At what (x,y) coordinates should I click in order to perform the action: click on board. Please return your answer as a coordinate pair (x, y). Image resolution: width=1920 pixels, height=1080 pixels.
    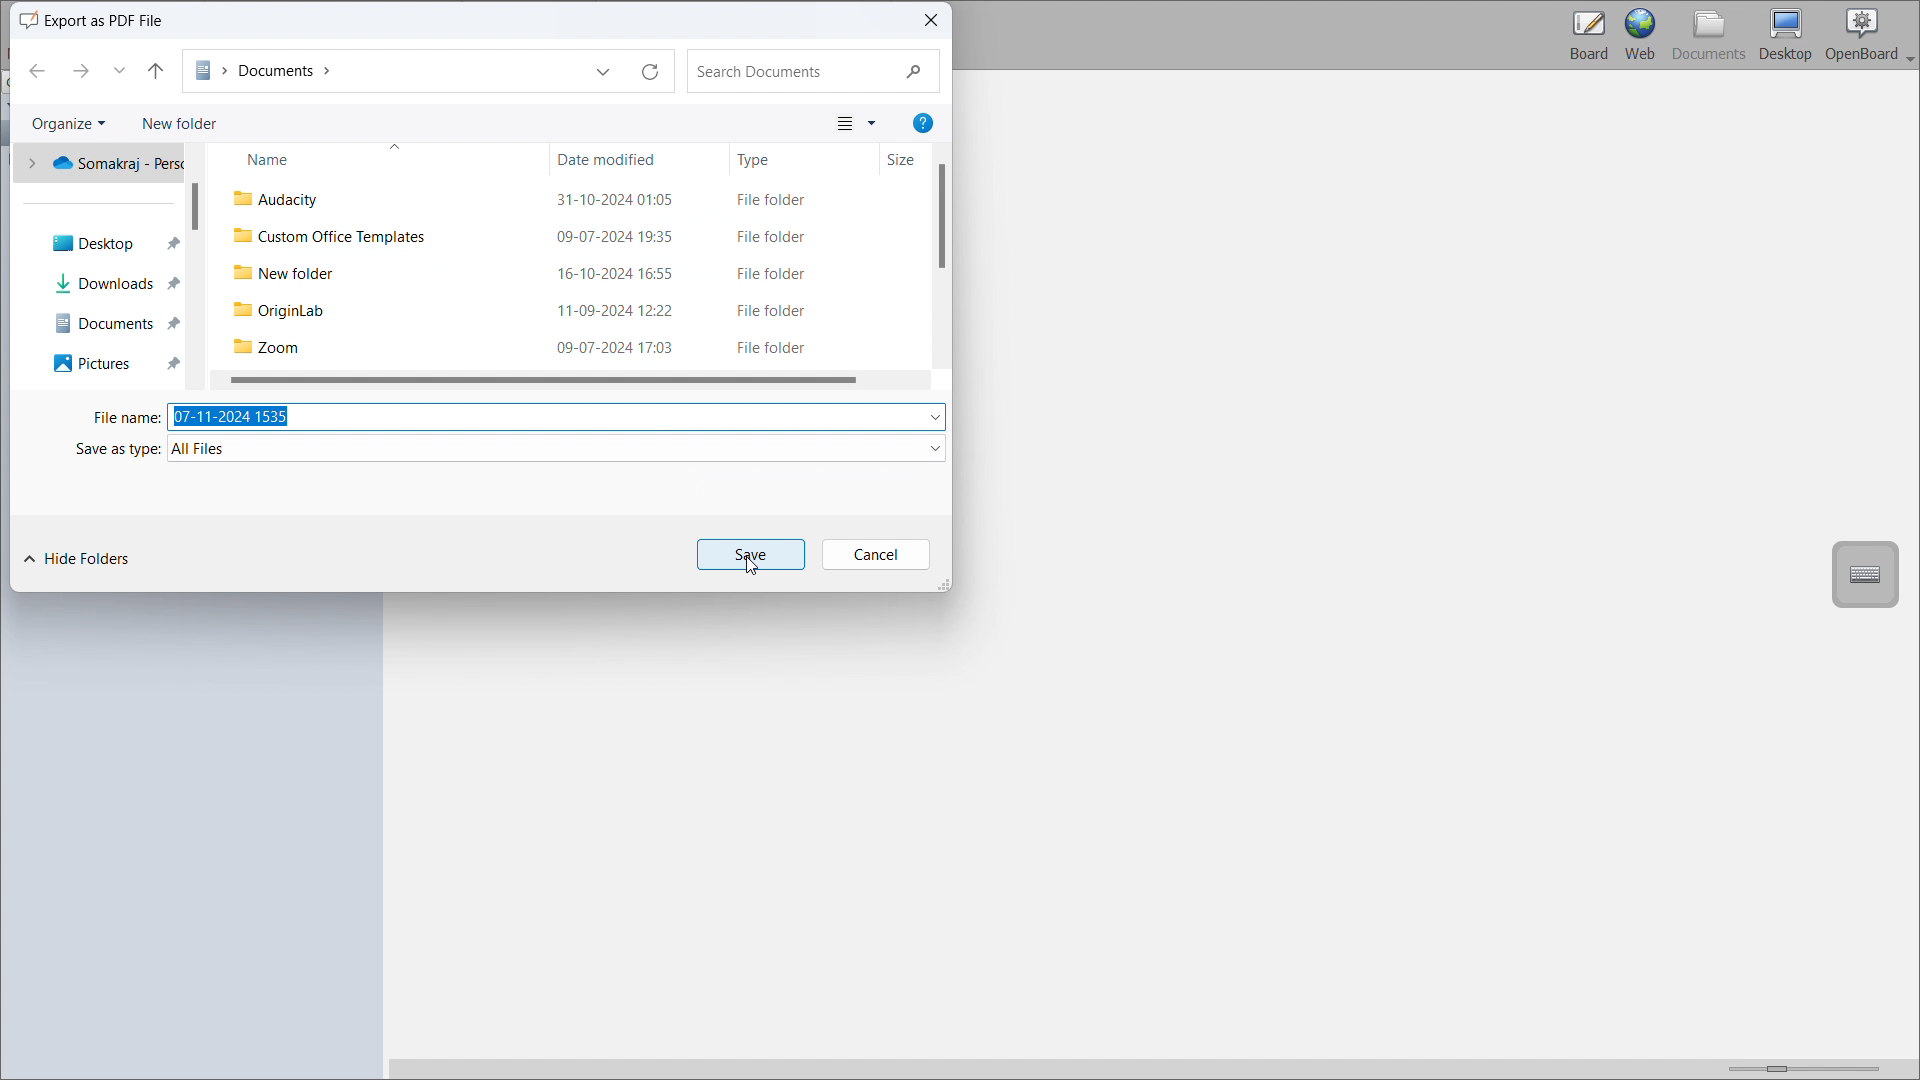
    Looking at the image, I should click on (1587, 35).